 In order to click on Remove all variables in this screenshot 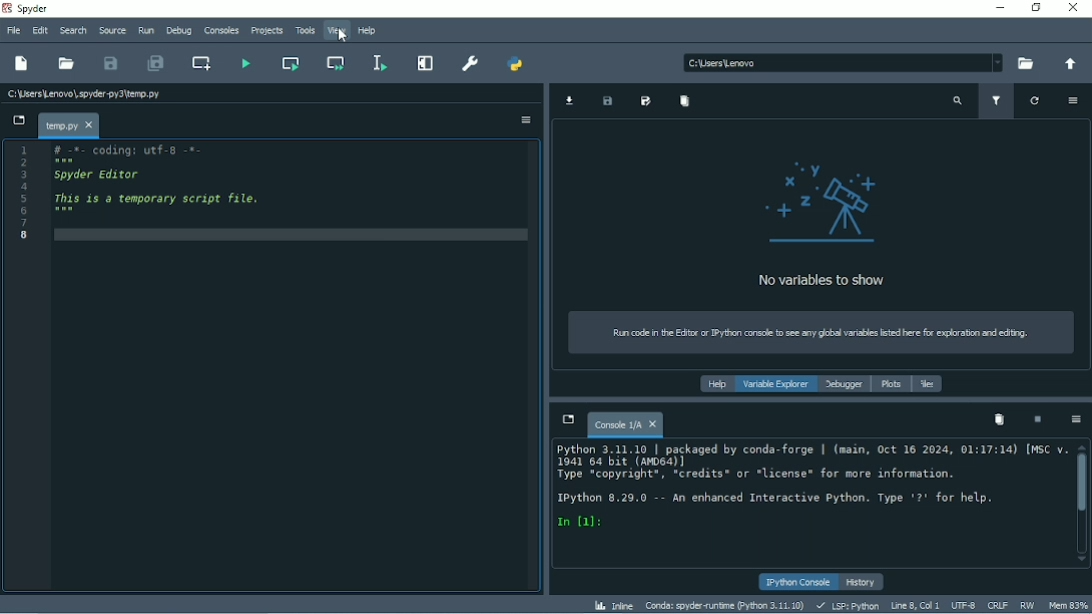, I will do `click(684, 101)`.